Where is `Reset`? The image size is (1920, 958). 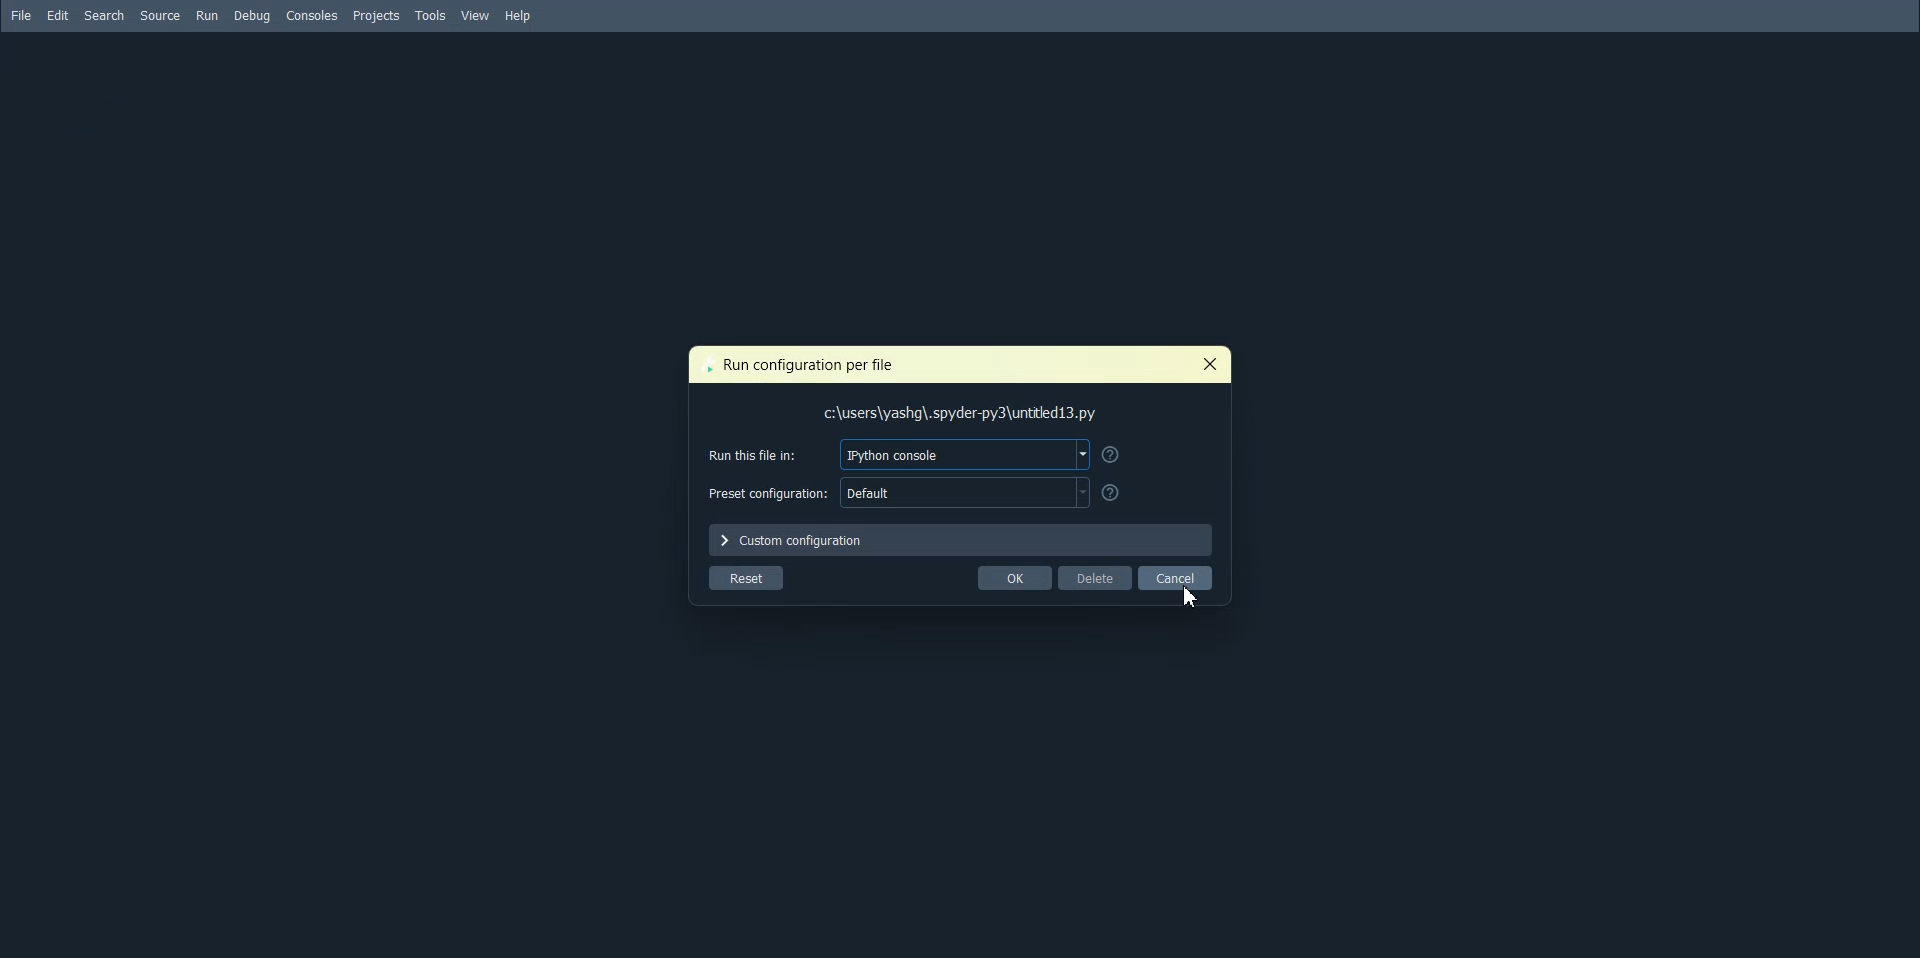
Reset is located at coordinates (746, 577).